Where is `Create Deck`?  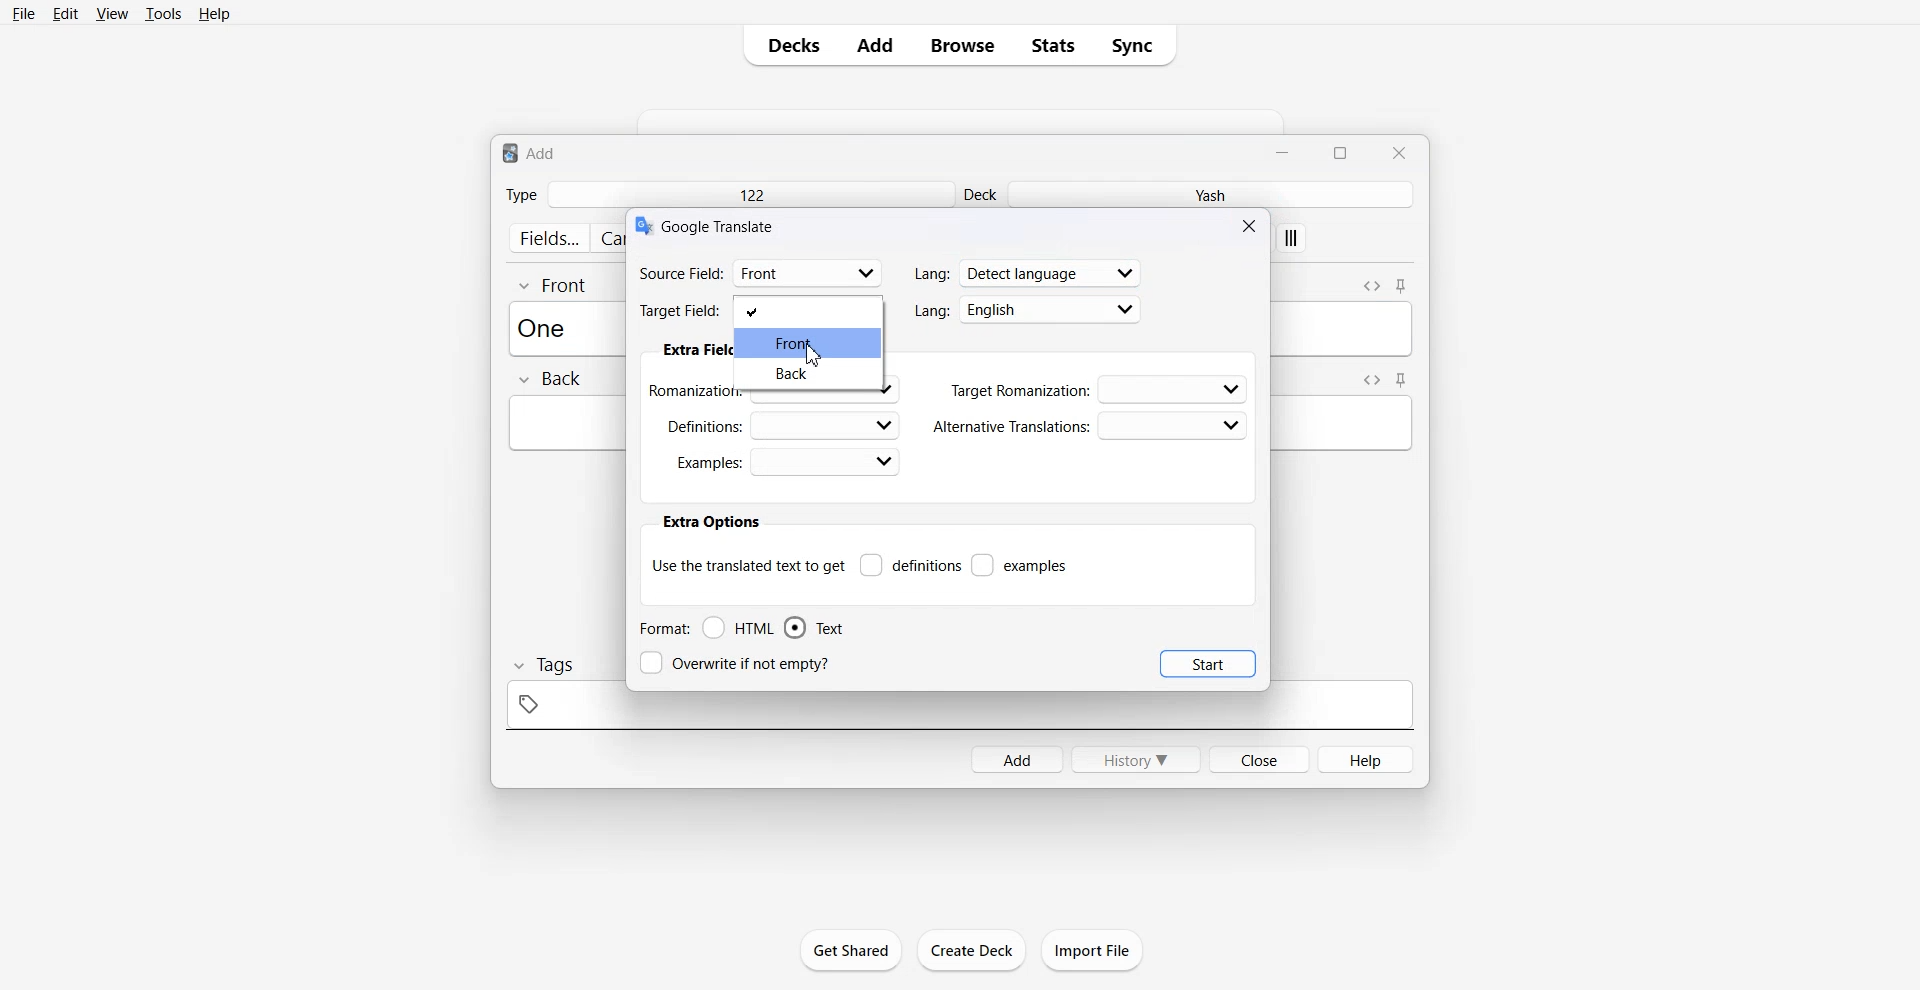 Create Deck is located at coordinates (971, 950).